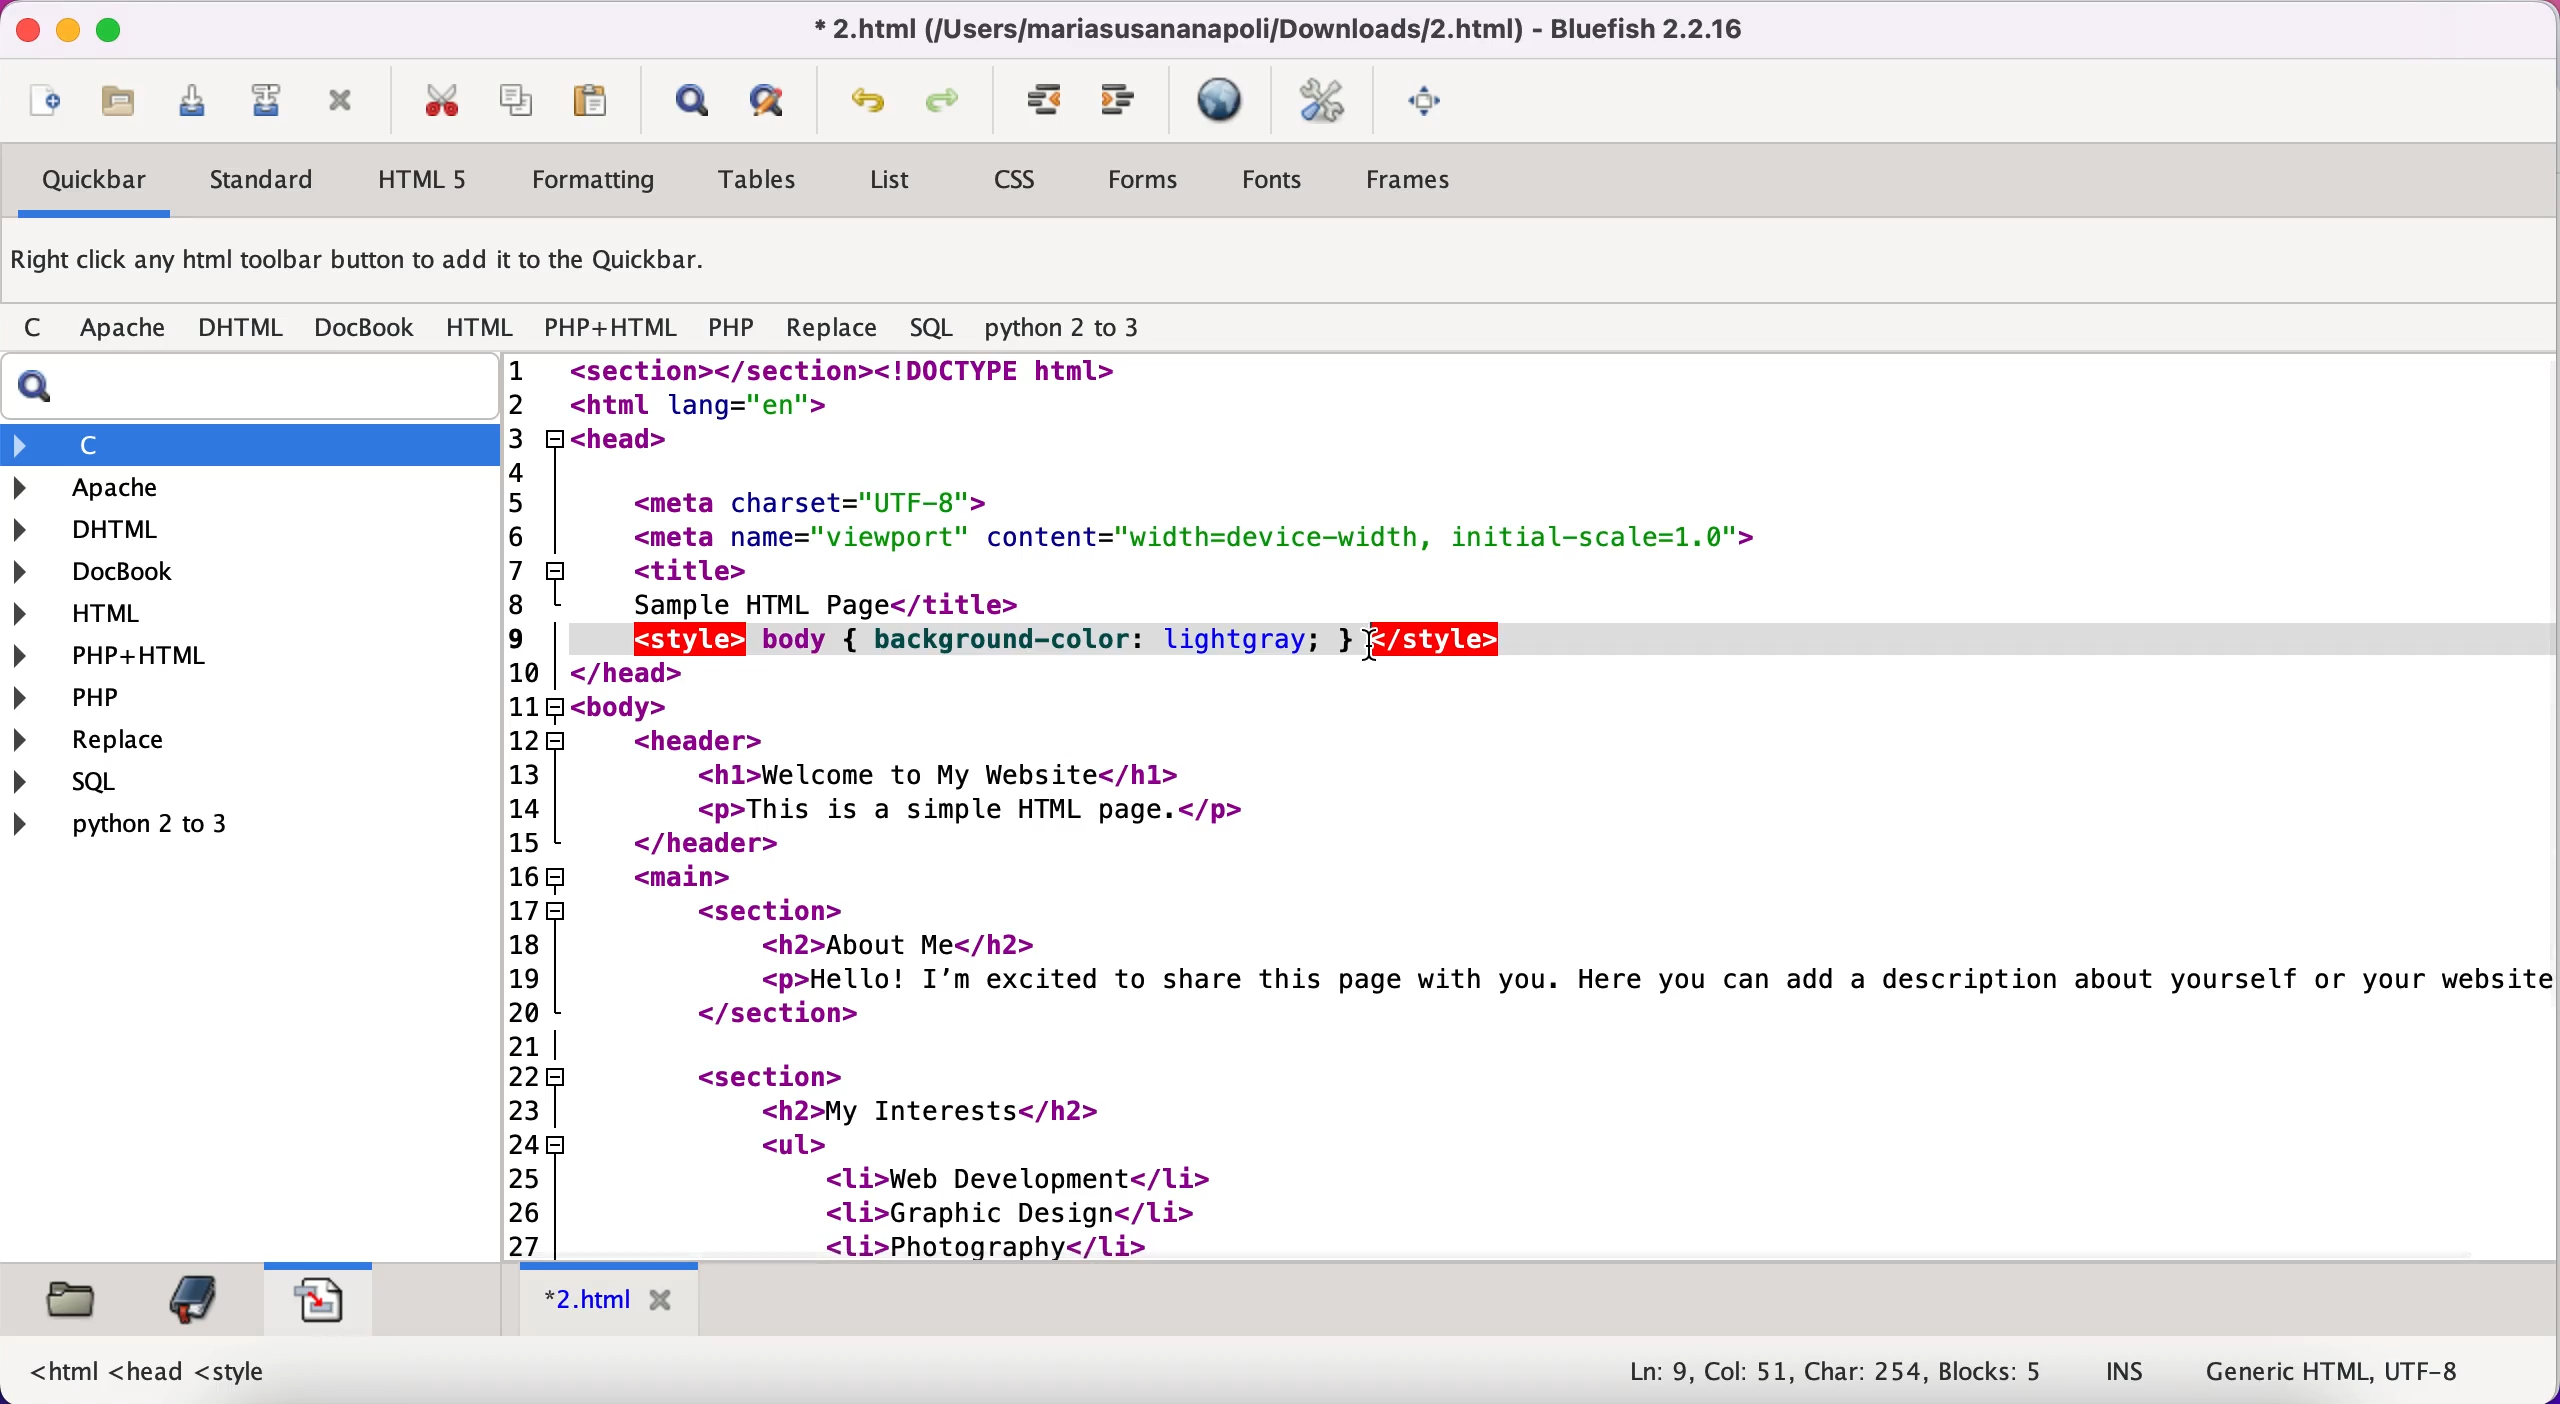 This screenshot has height=1404, width=2560. I want to click on undo, so click(869, 106).